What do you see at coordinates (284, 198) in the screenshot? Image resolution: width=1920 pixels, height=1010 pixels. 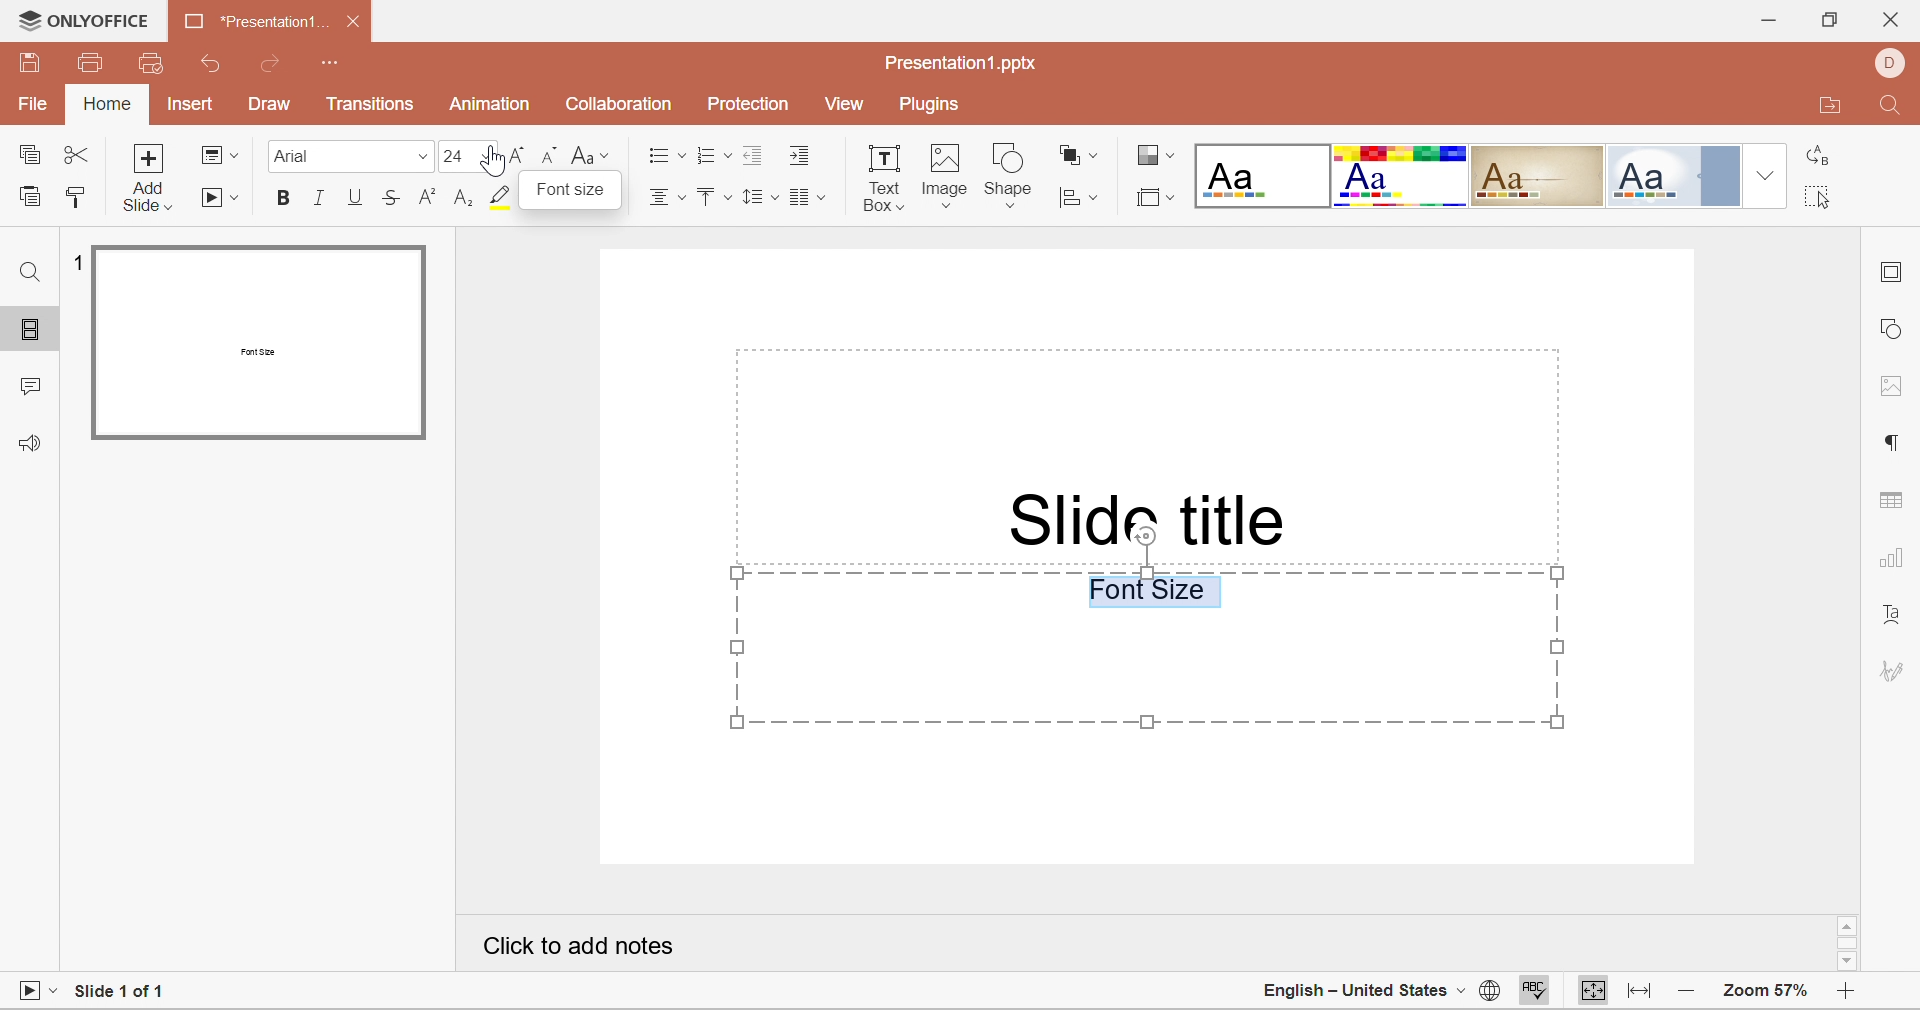 I see `Bold` at bounding box center [284, 198].